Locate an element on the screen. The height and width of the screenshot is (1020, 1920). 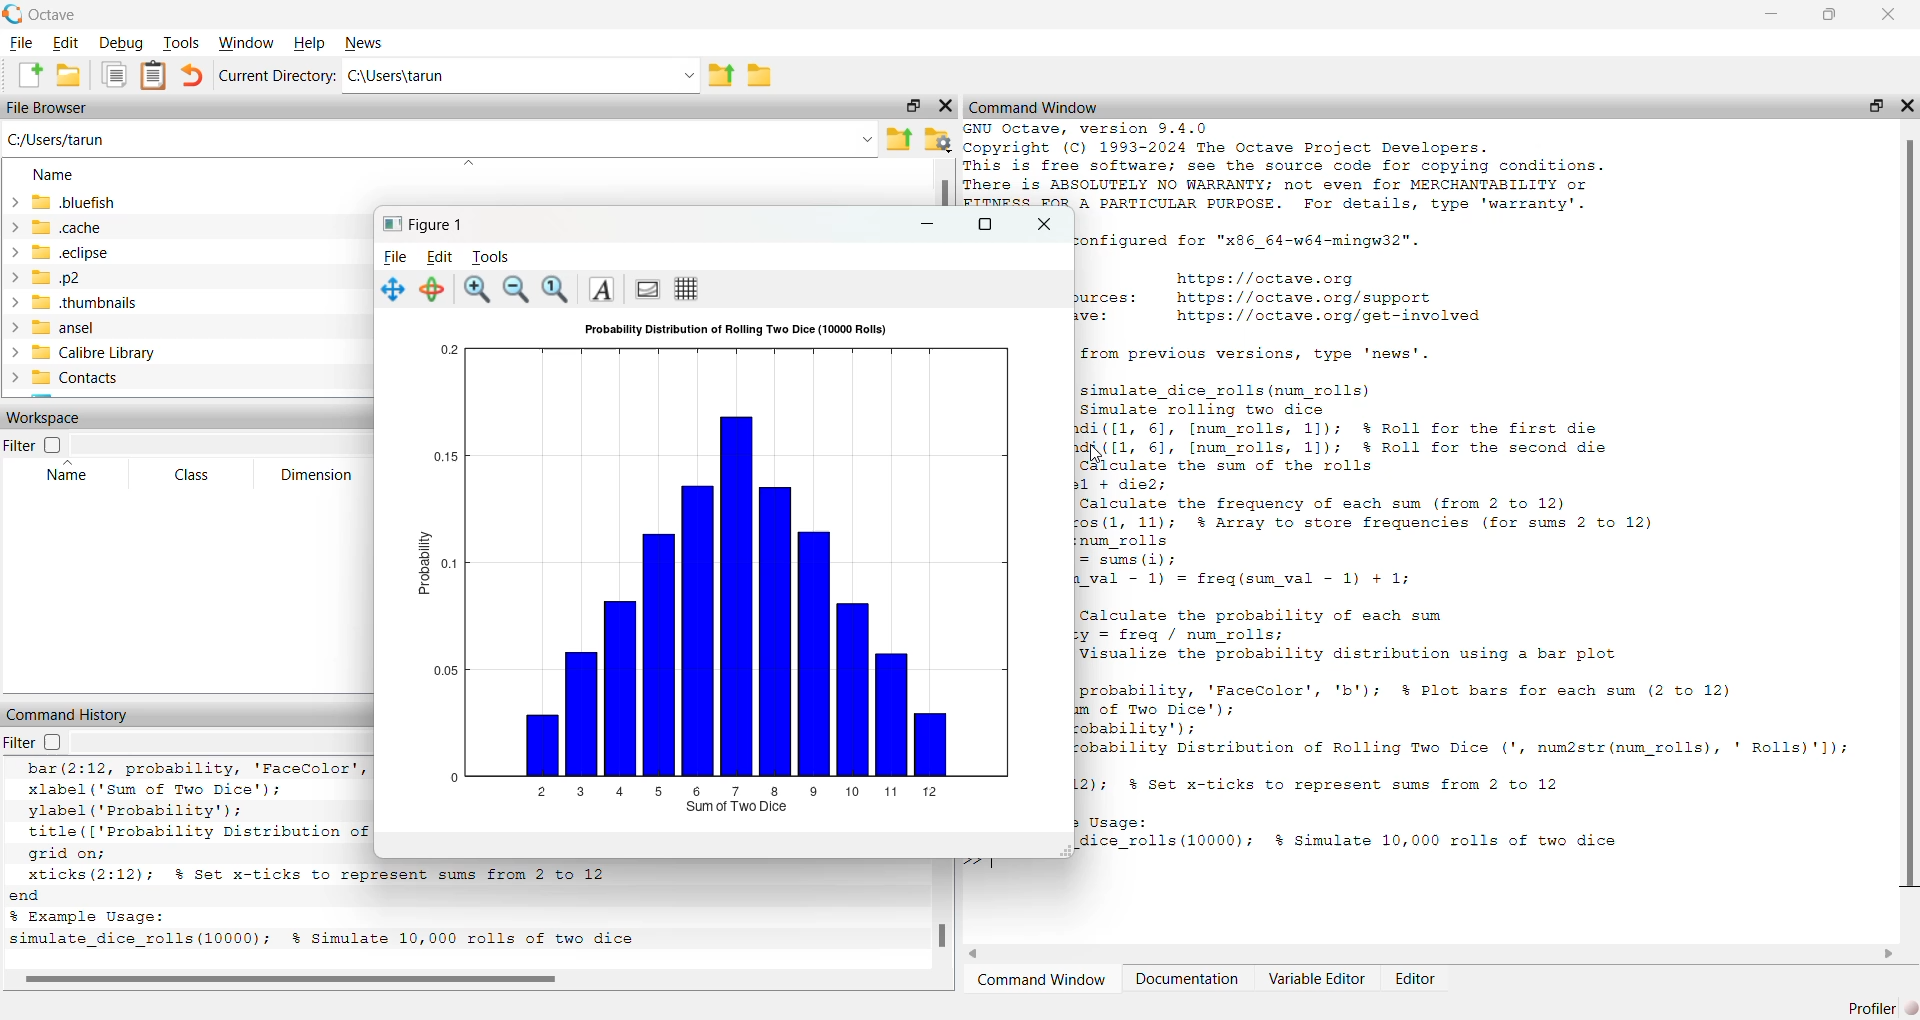
Profiler is located at coordinates (1868, 1008).